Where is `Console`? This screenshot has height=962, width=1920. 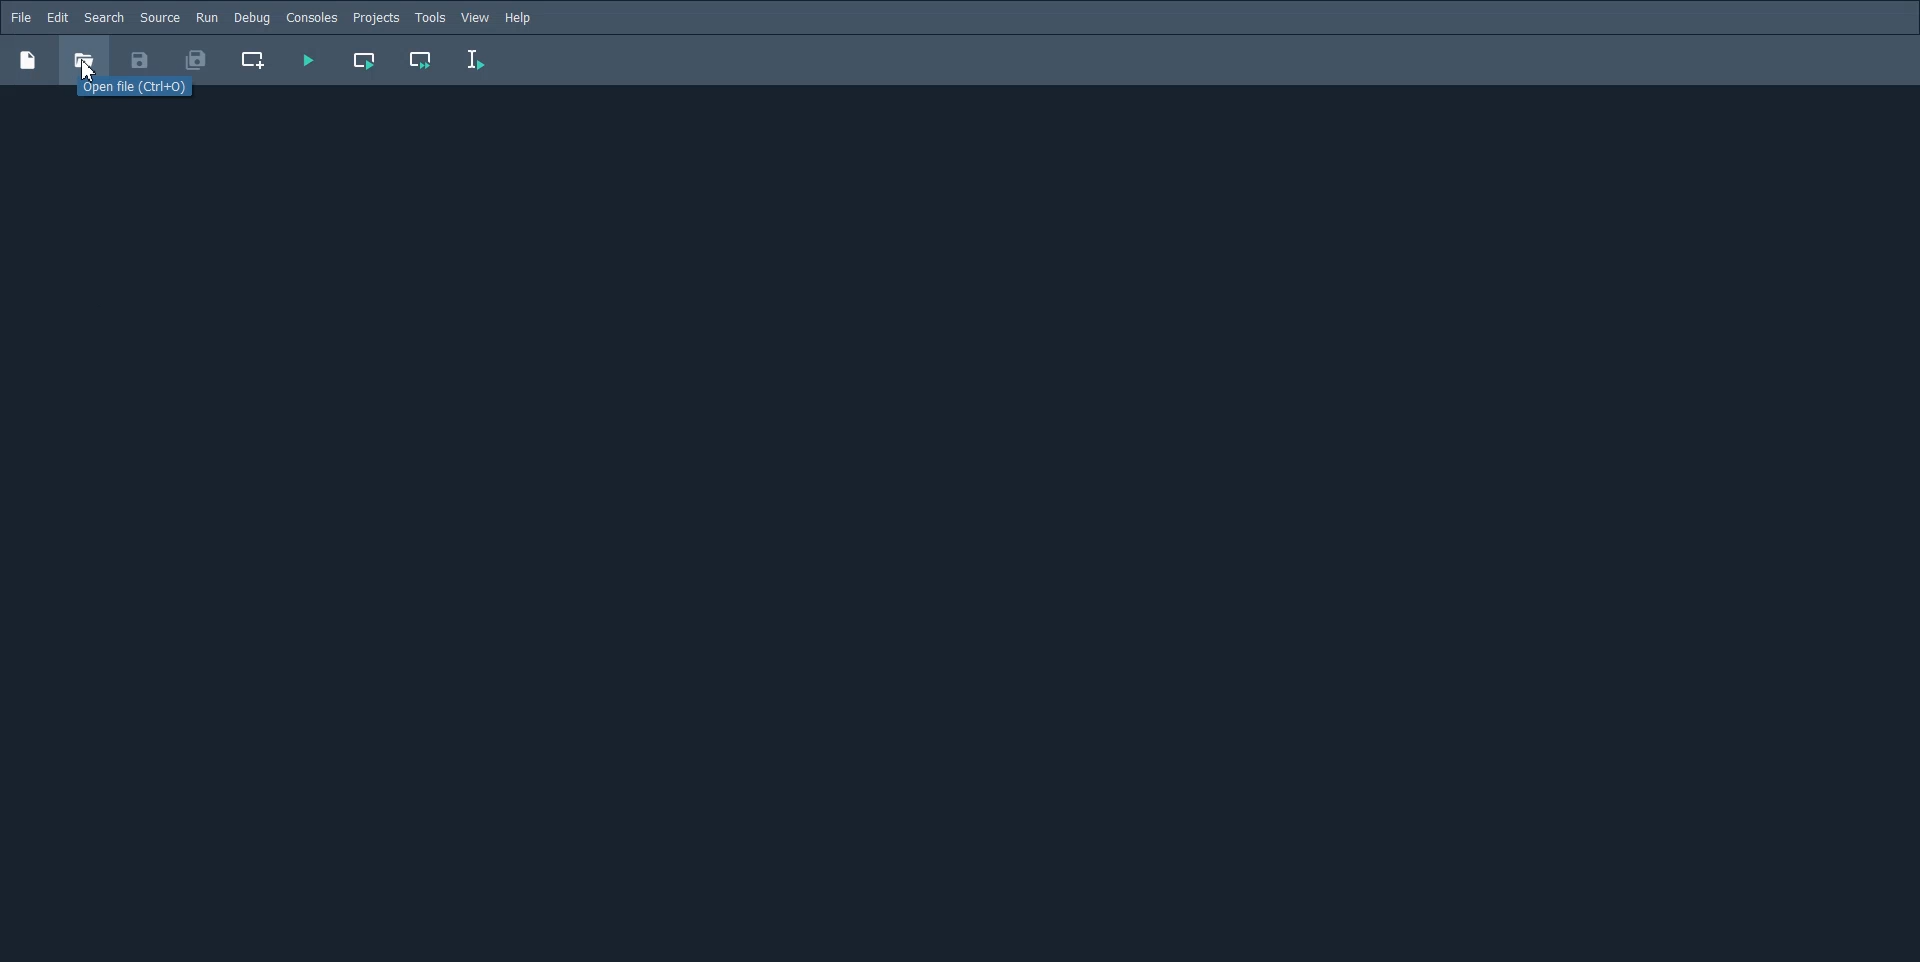 Console is located at coordinates (311, 18).